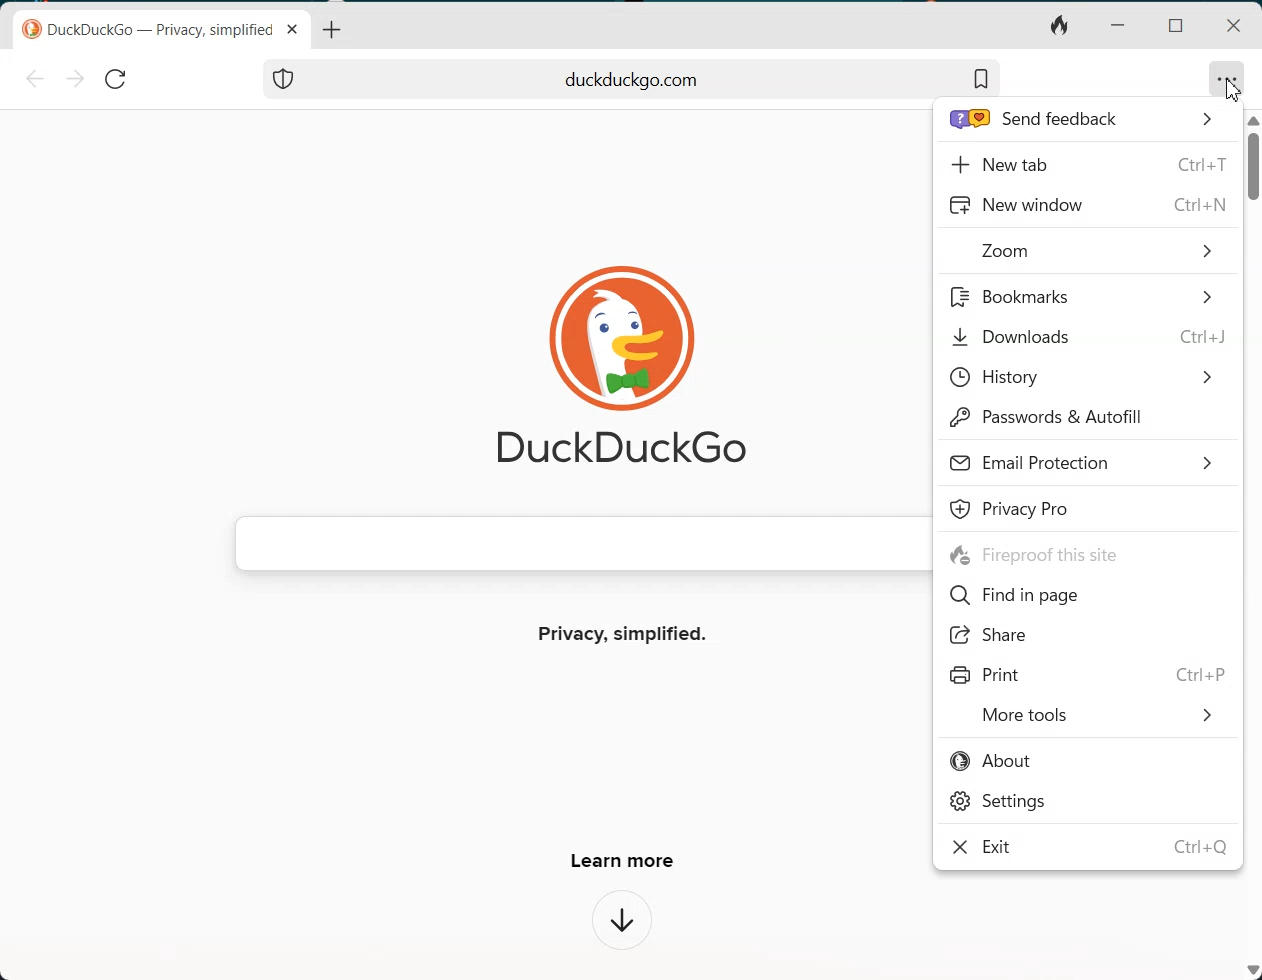  Describe the element at coordinates (1089, 338) in the screenshot. I see `Downloads` at that location.